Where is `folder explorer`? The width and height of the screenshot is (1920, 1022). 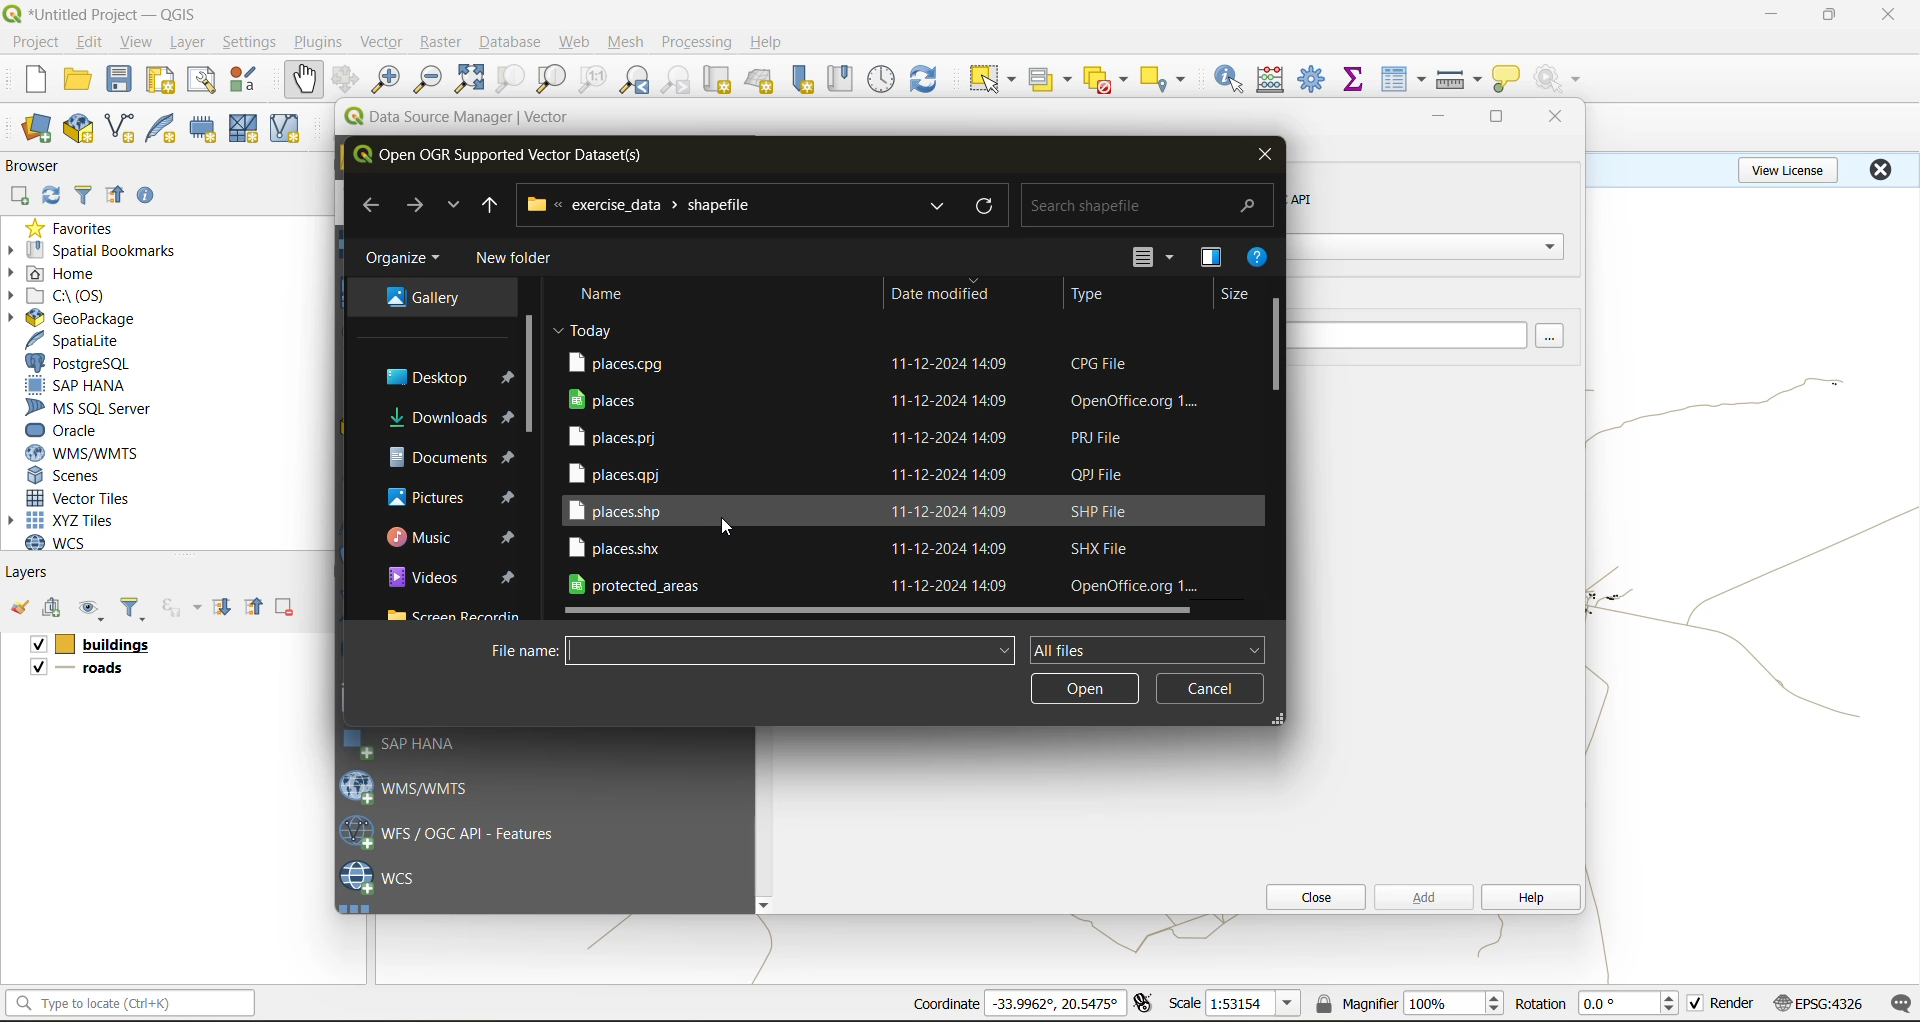 folder explorer is located at coordinates (453, 538).